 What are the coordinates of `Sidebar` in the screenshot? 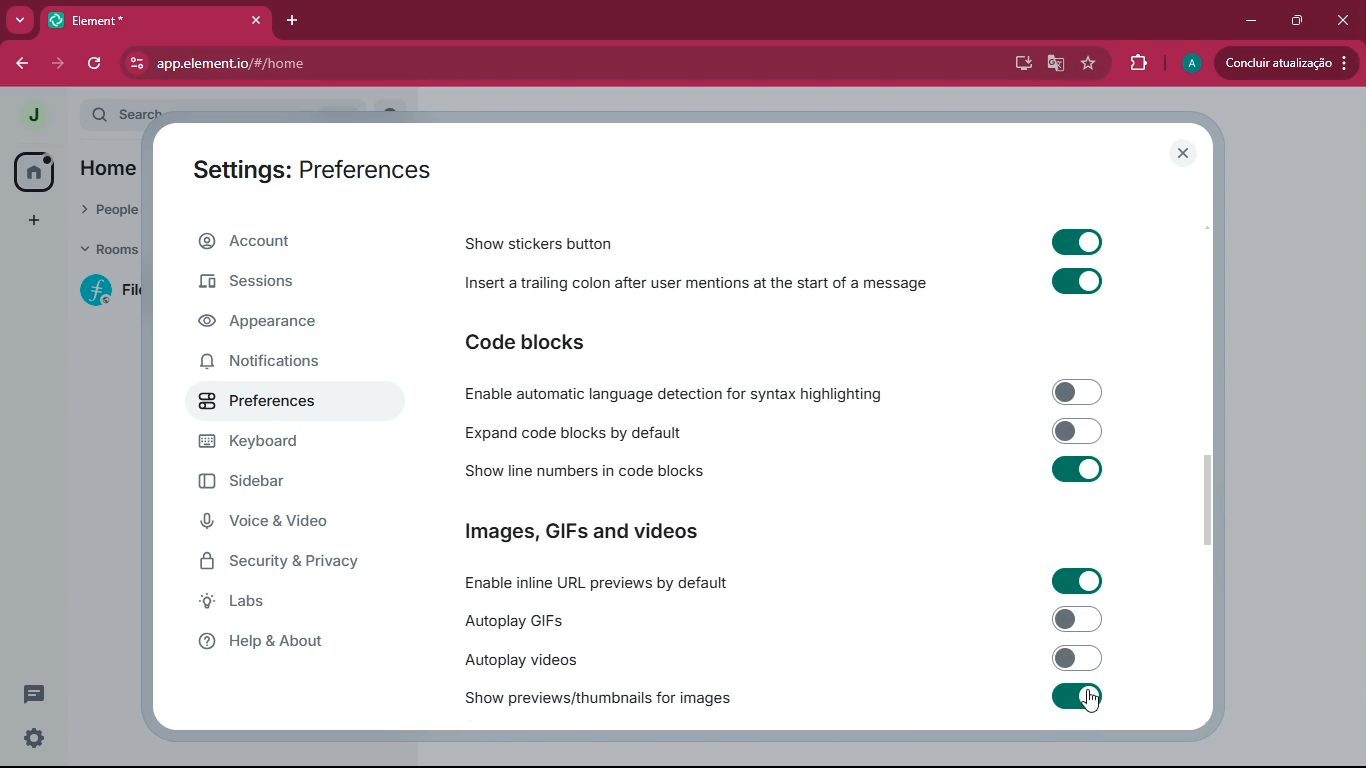 It's located at (254, 480).